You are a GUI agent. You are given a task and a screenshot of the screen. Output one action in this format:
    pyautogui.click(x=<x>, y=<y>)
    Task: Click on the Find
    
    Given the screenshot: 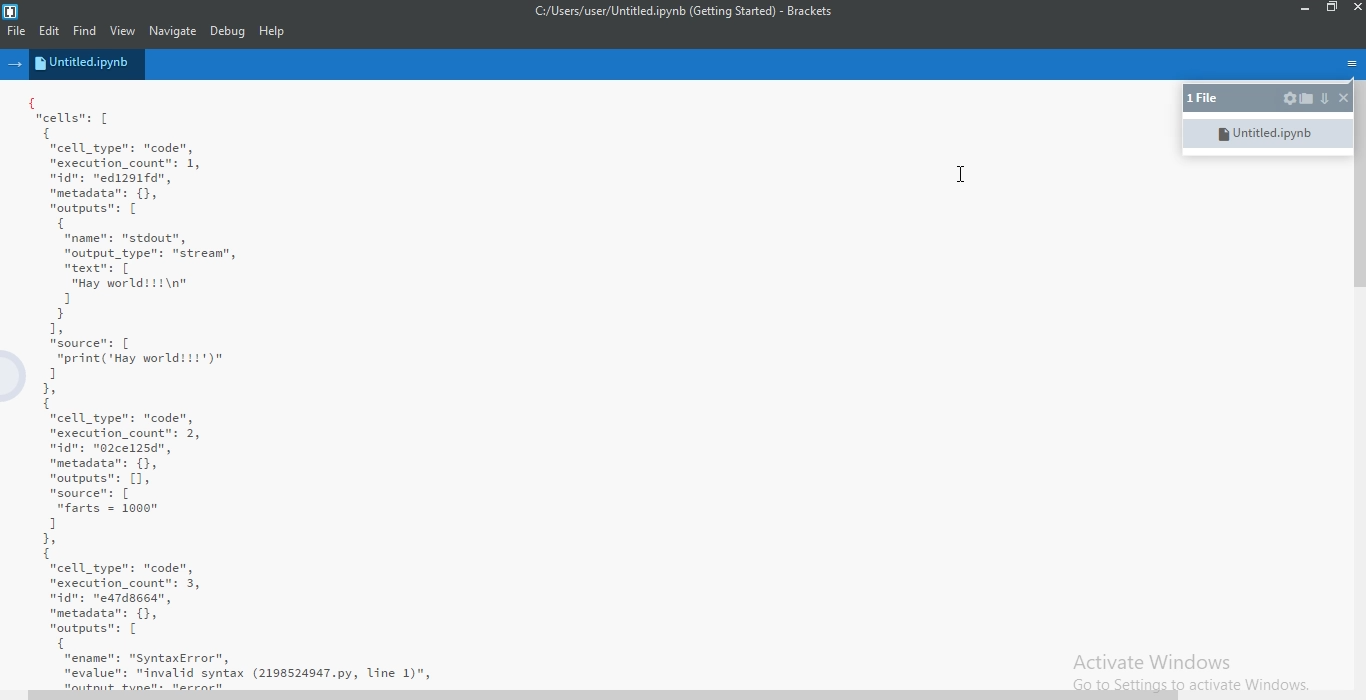 What is the action you would take?
    pyautogui.click(x=89, y=31)
    